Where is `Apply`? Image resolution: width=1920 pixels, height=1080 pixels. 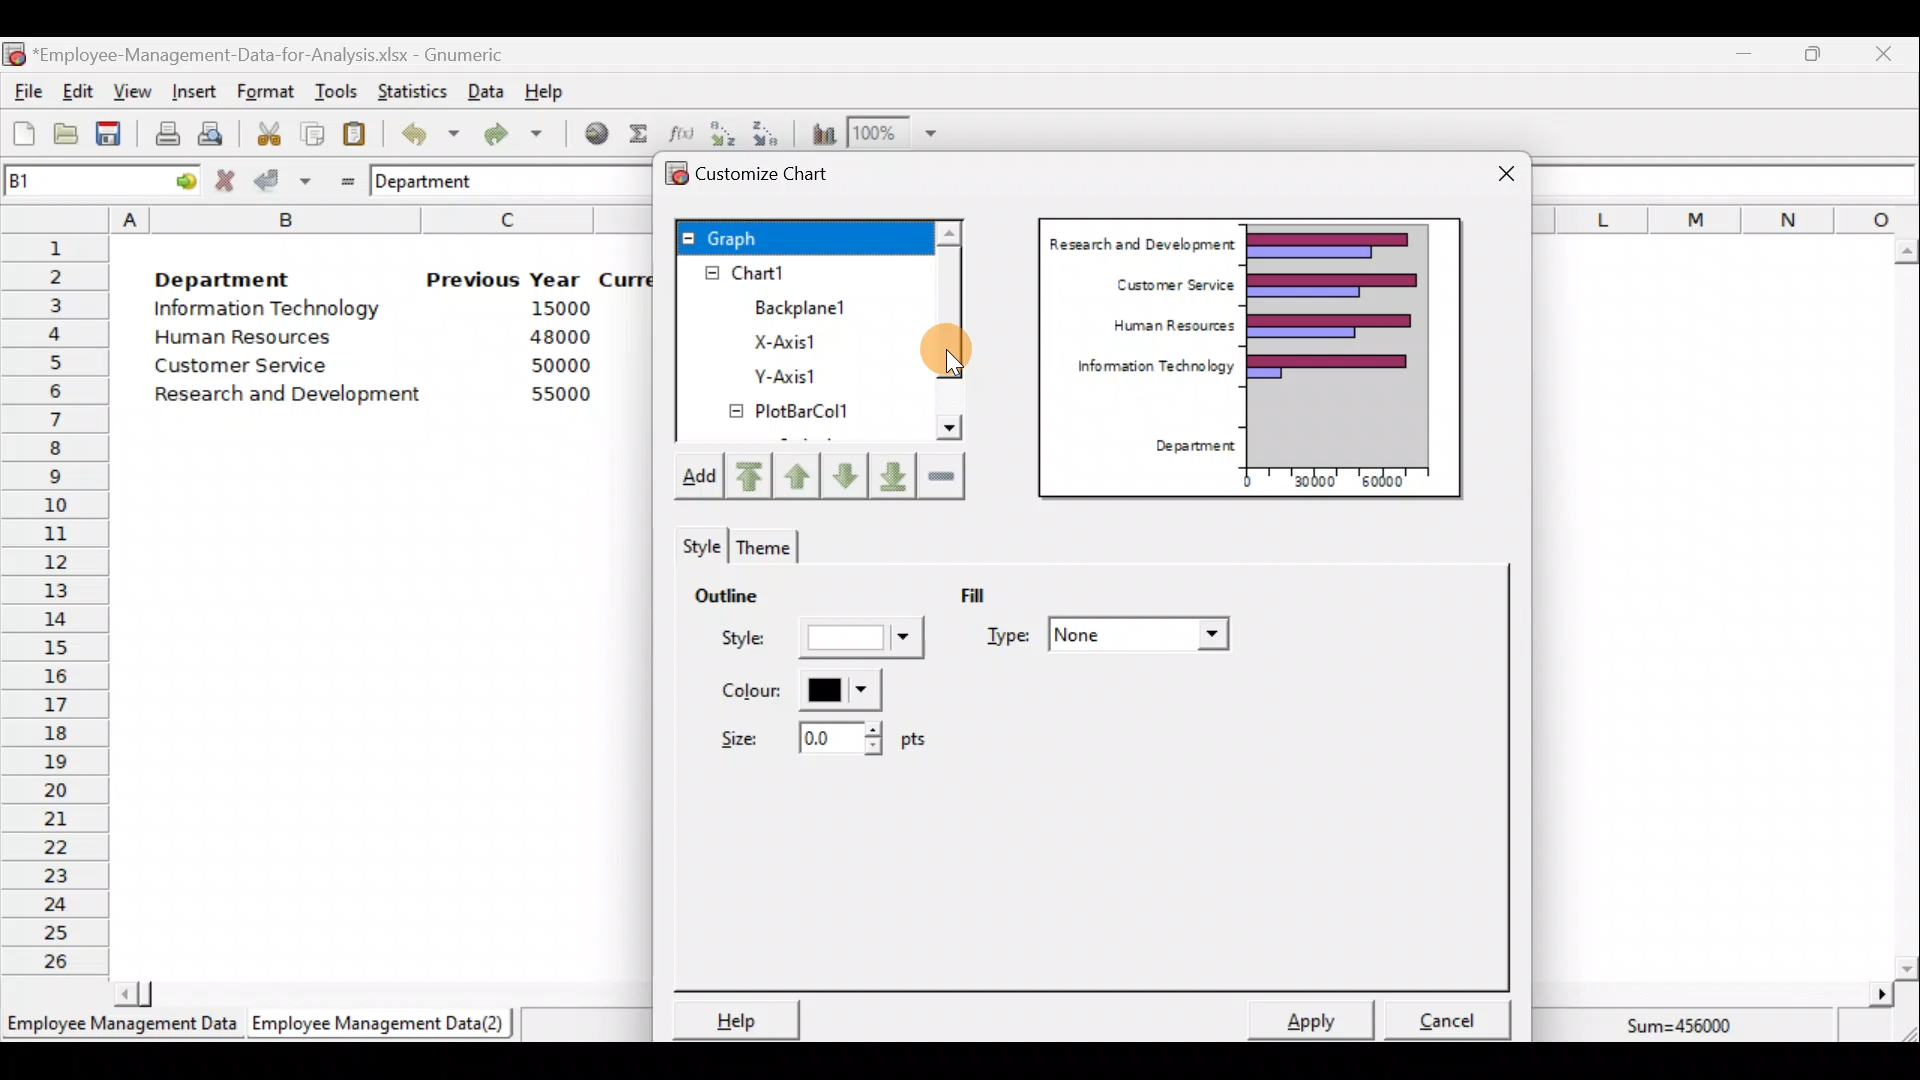
Apply is located at coordinates (1320, 1018).